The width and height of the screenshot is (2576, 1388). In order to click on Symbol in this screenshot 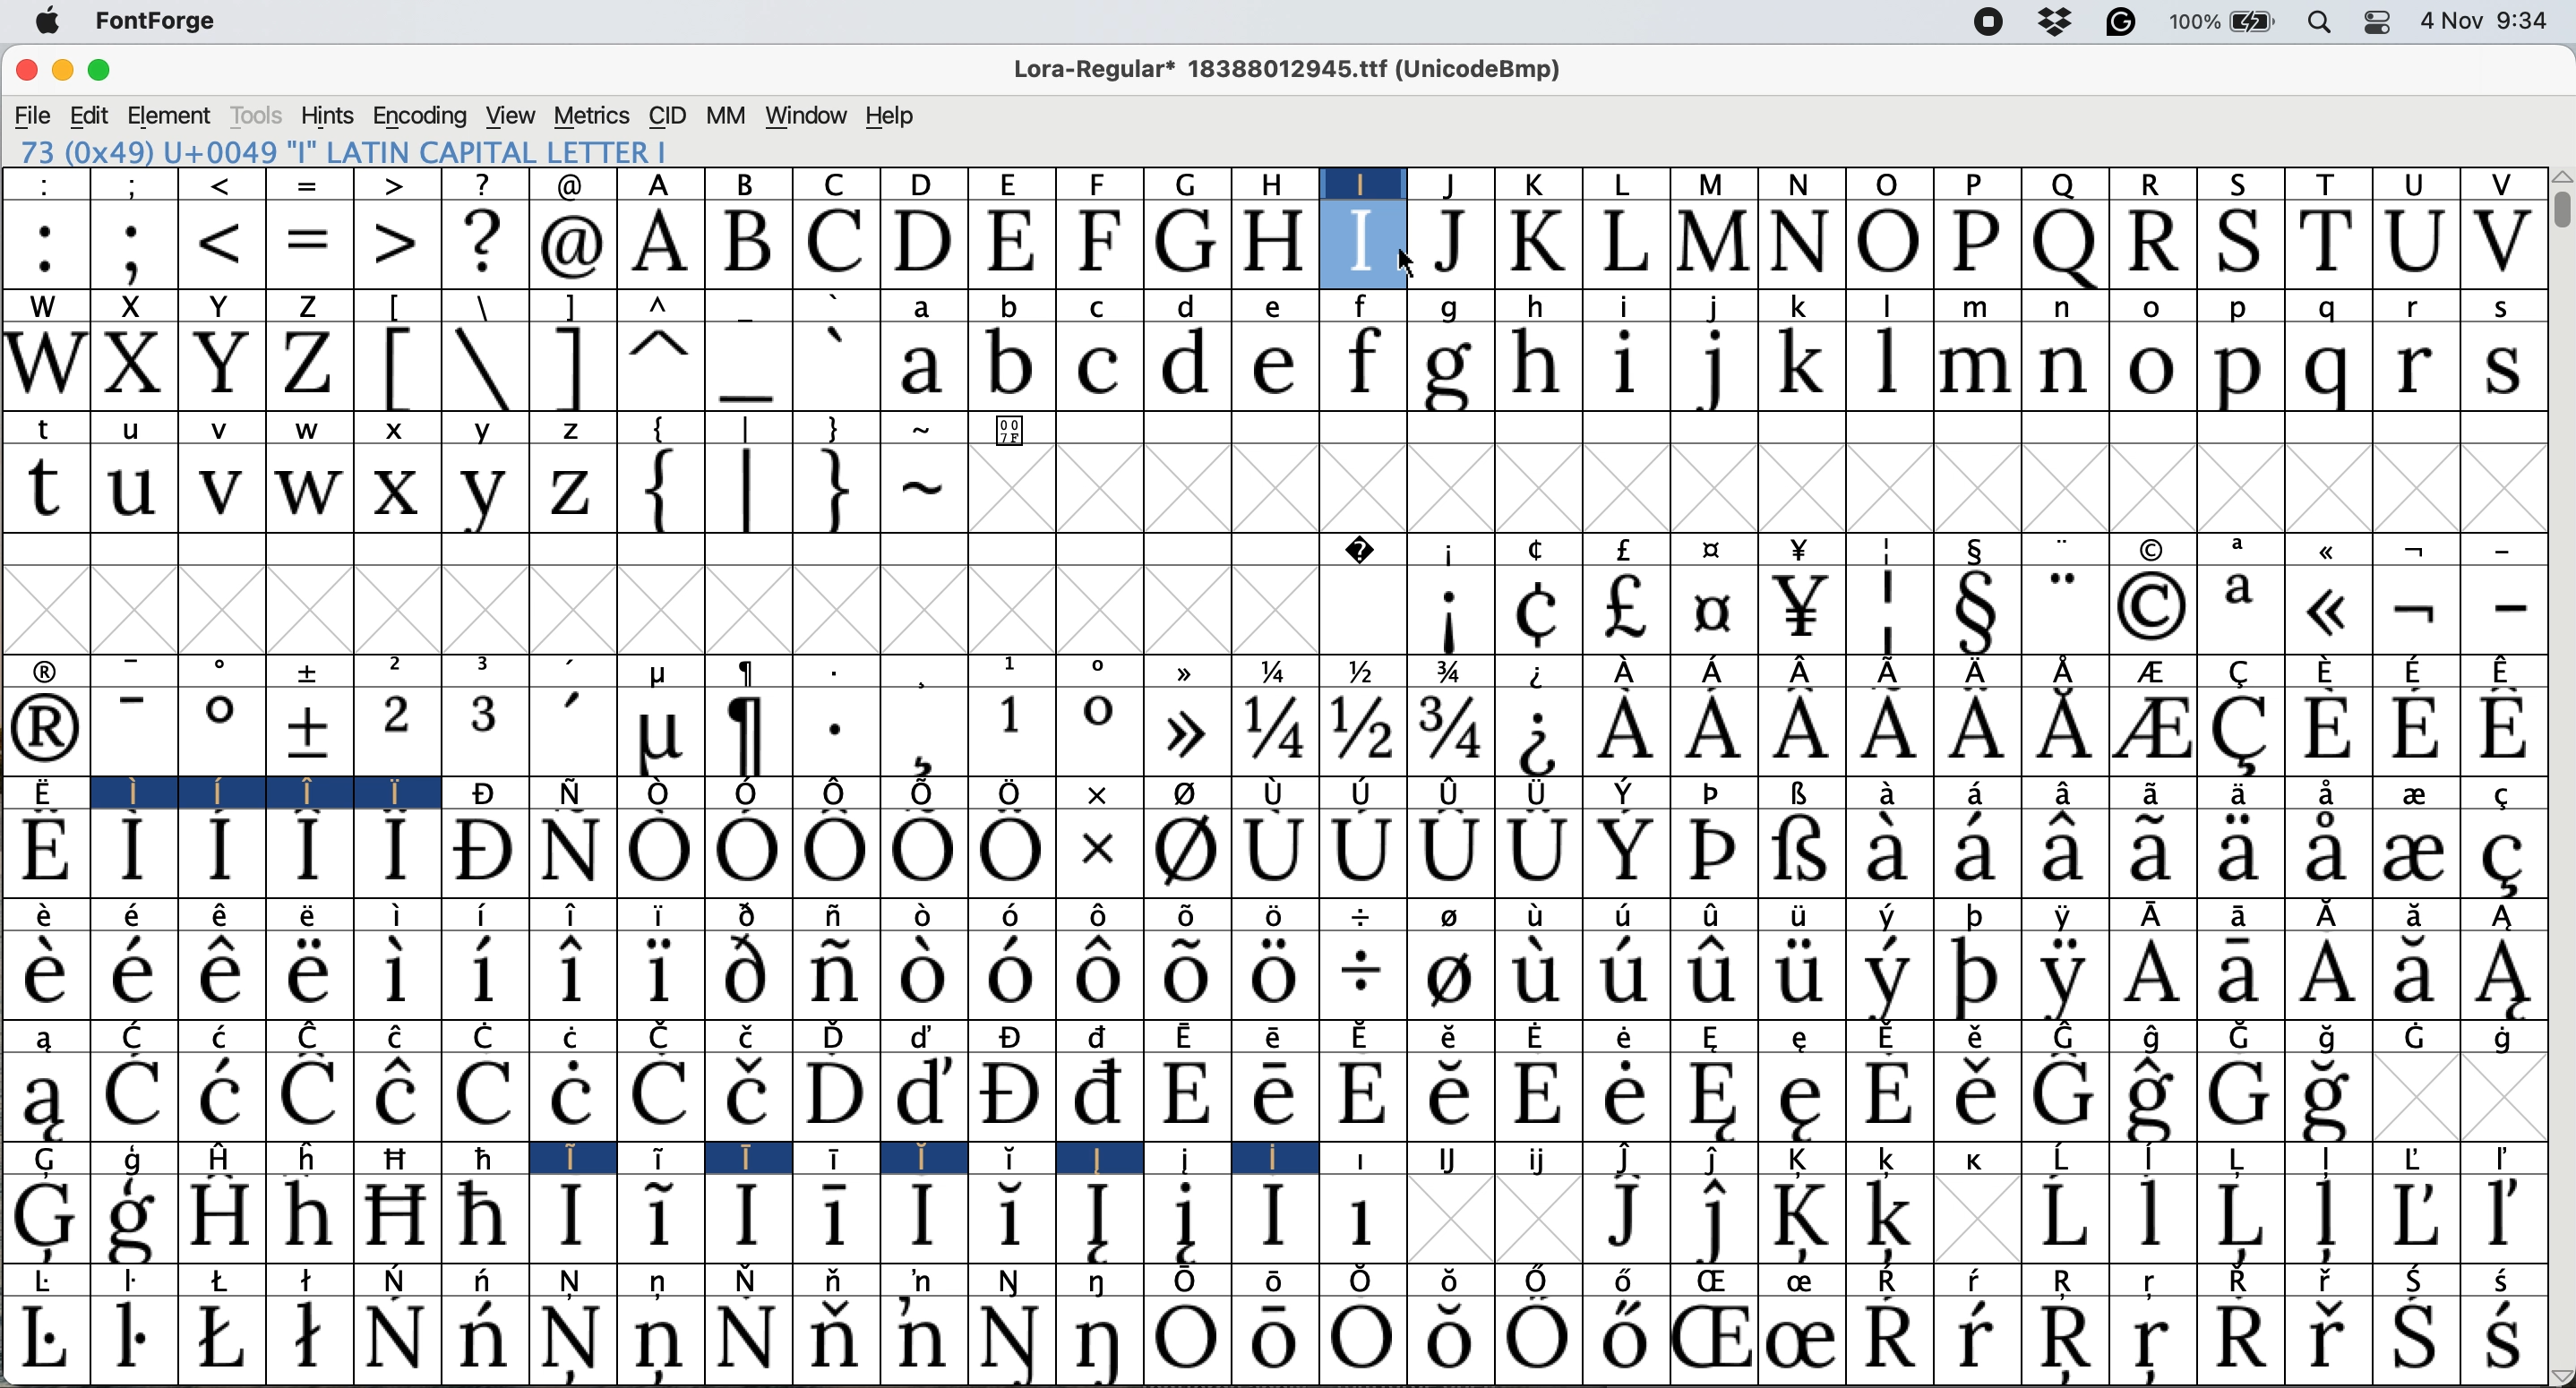, I will do `click(484, 1340)`.